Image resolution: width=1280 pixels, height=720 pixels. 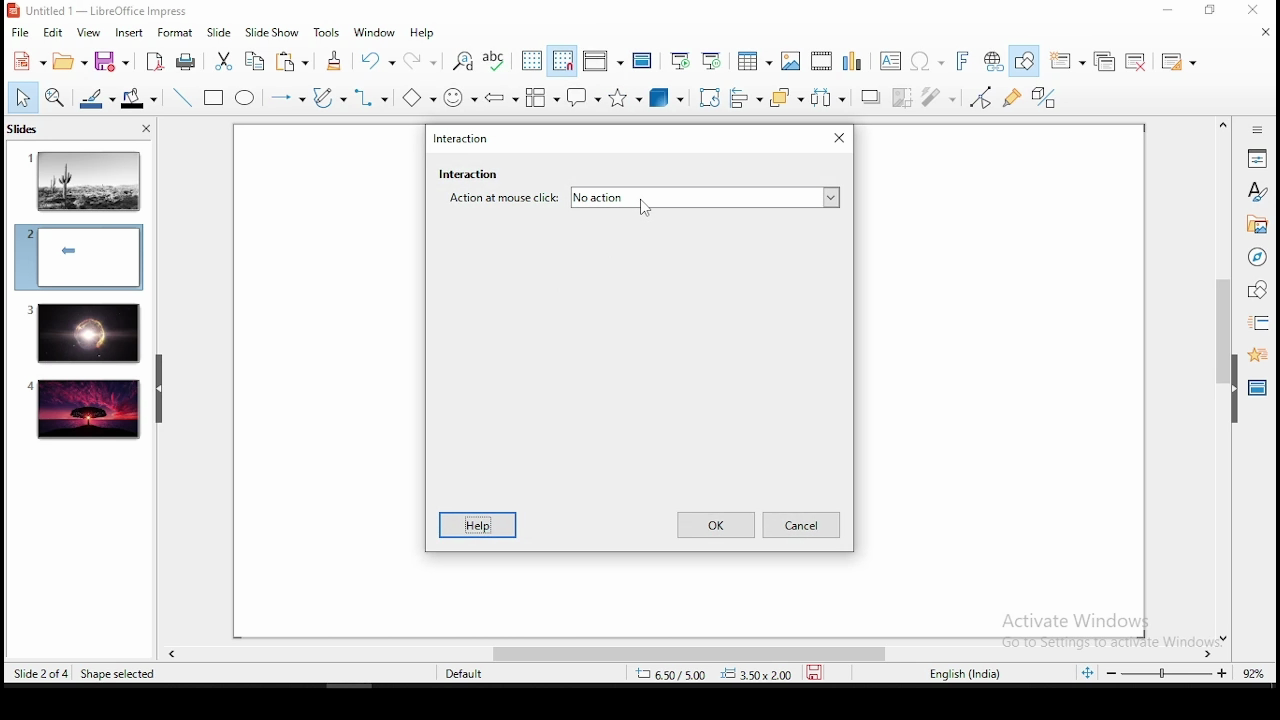 What do you see at coordinates (584, 98) in the screenshot?
I see `callout shapes` at bounding box center [584, 98].